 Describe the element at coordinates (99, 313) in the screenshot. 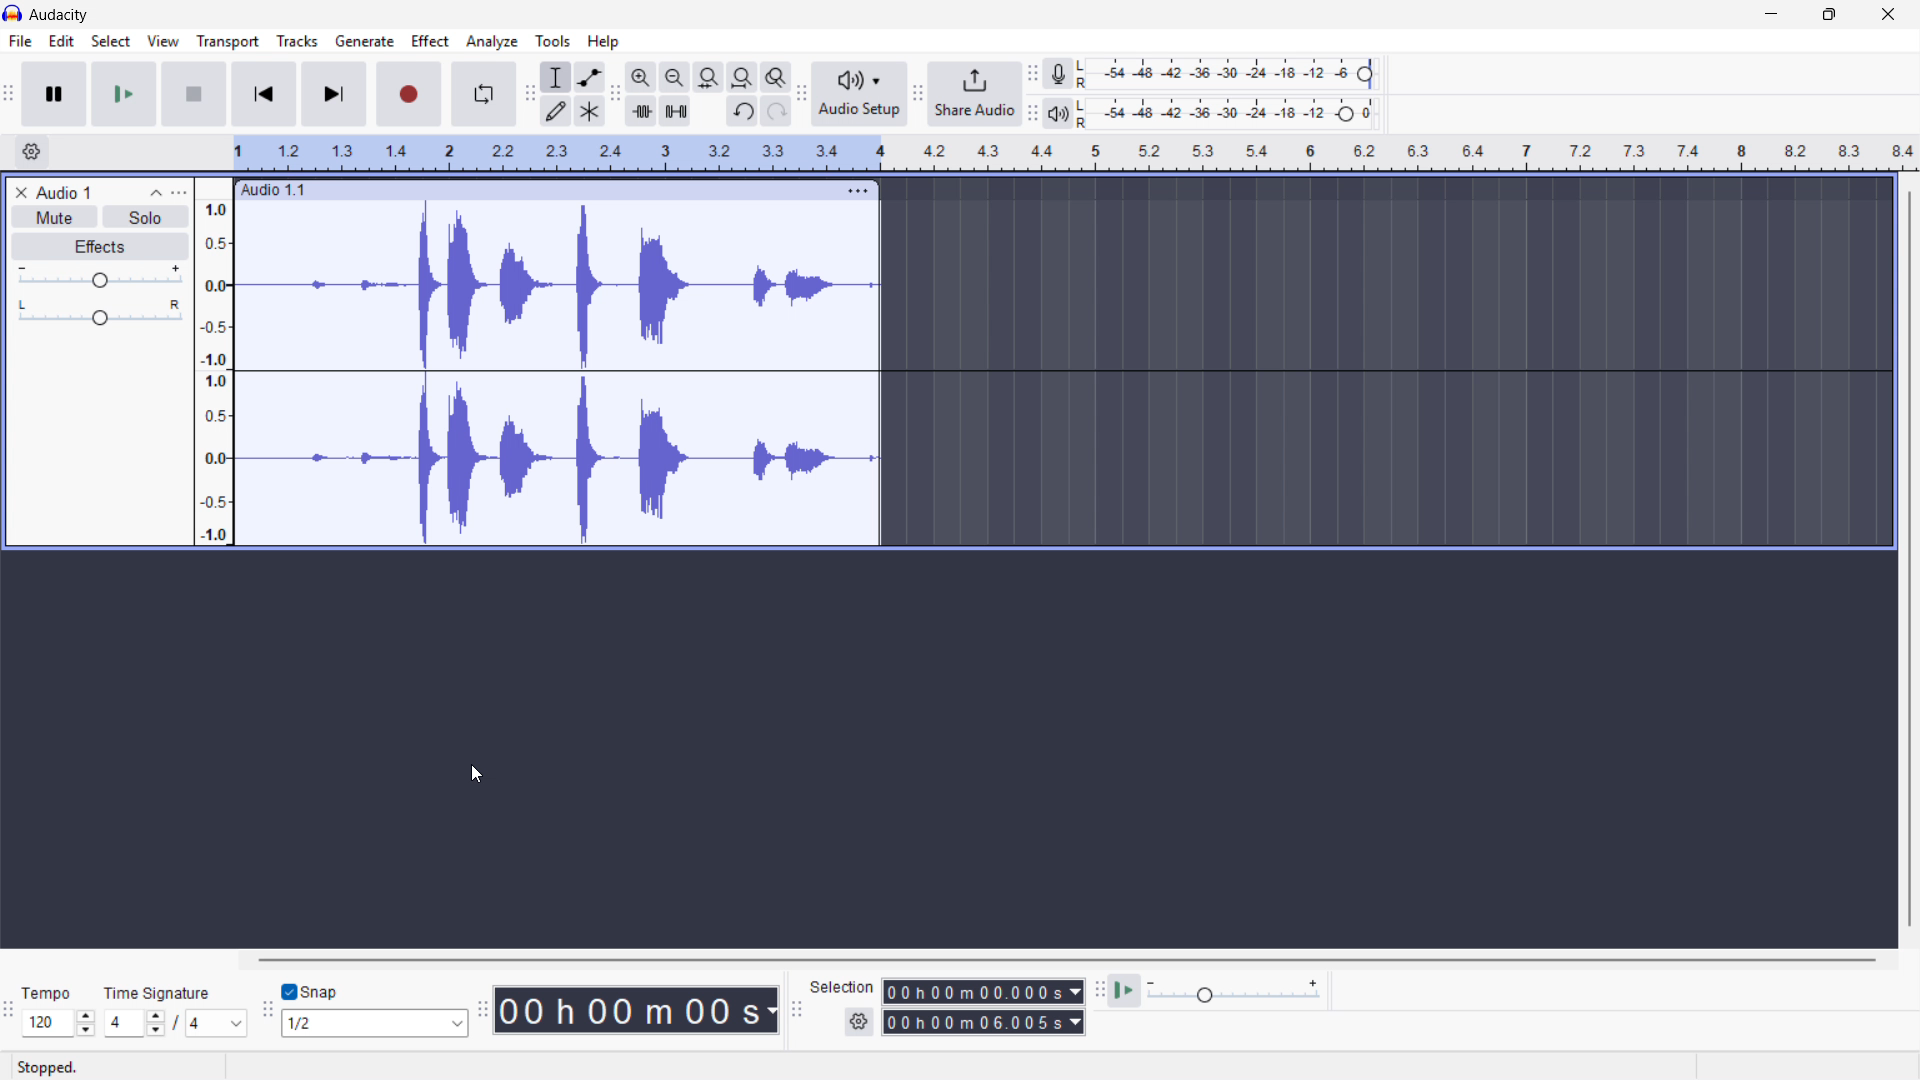

I see `pan` at that location.